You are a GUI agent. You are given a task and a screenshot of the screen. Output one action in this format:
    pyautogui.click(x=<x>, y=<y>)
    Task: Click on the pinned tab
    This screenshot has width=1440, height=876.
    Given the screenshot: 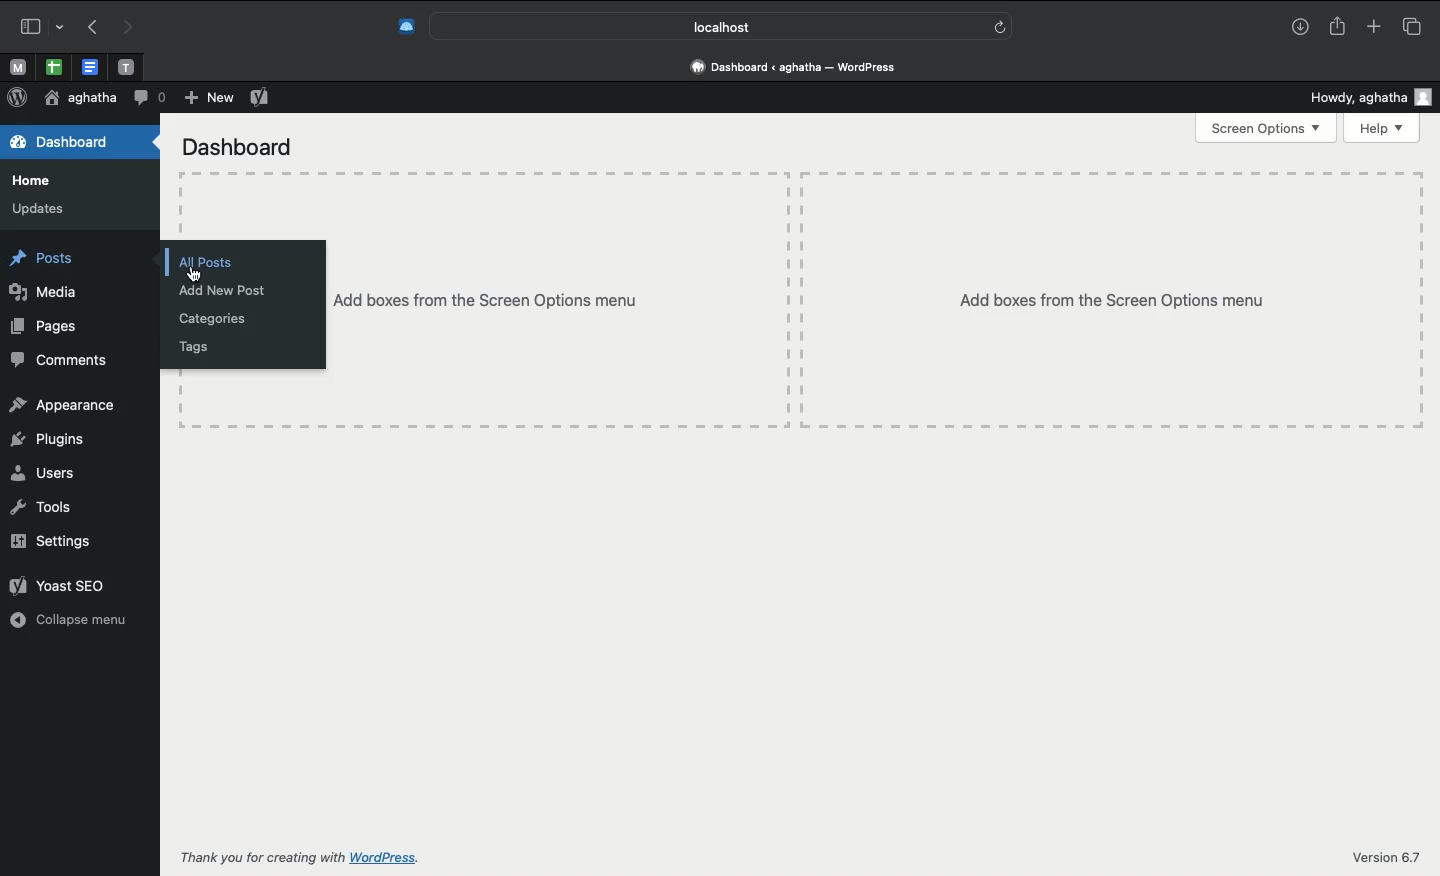 What is the action you would take?
    pyautogui.click(x=128, y=64)
    